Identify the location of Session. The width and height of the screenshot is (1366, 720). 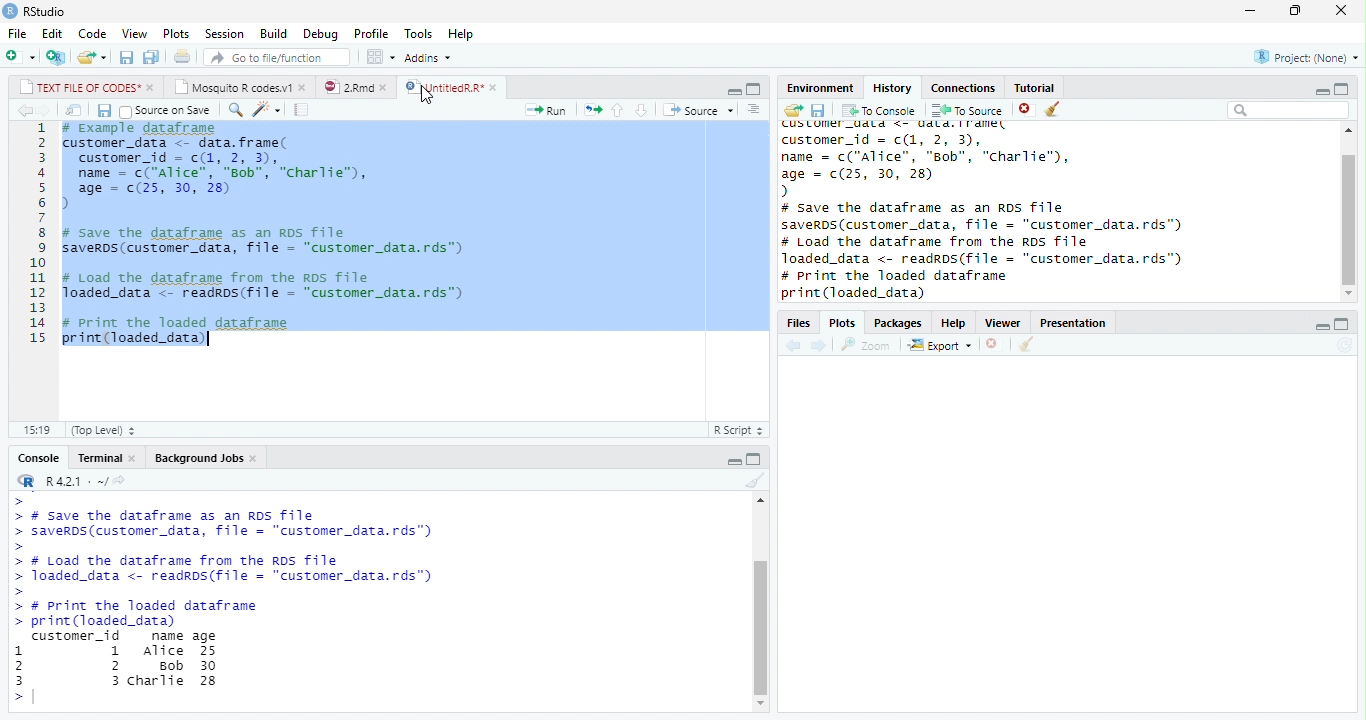
(222, 35).